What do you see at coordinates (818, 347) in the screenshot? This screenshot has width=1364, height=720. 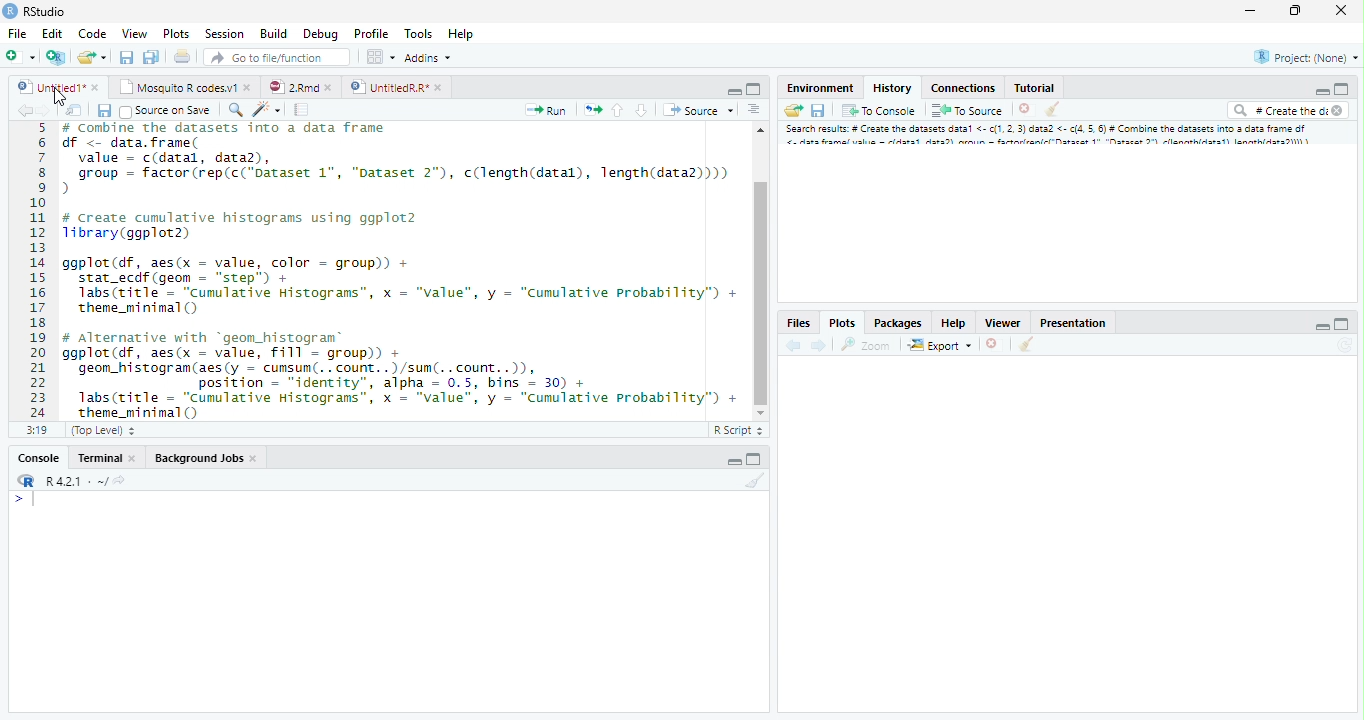 I see `Next` at bounding box center [818, 347].